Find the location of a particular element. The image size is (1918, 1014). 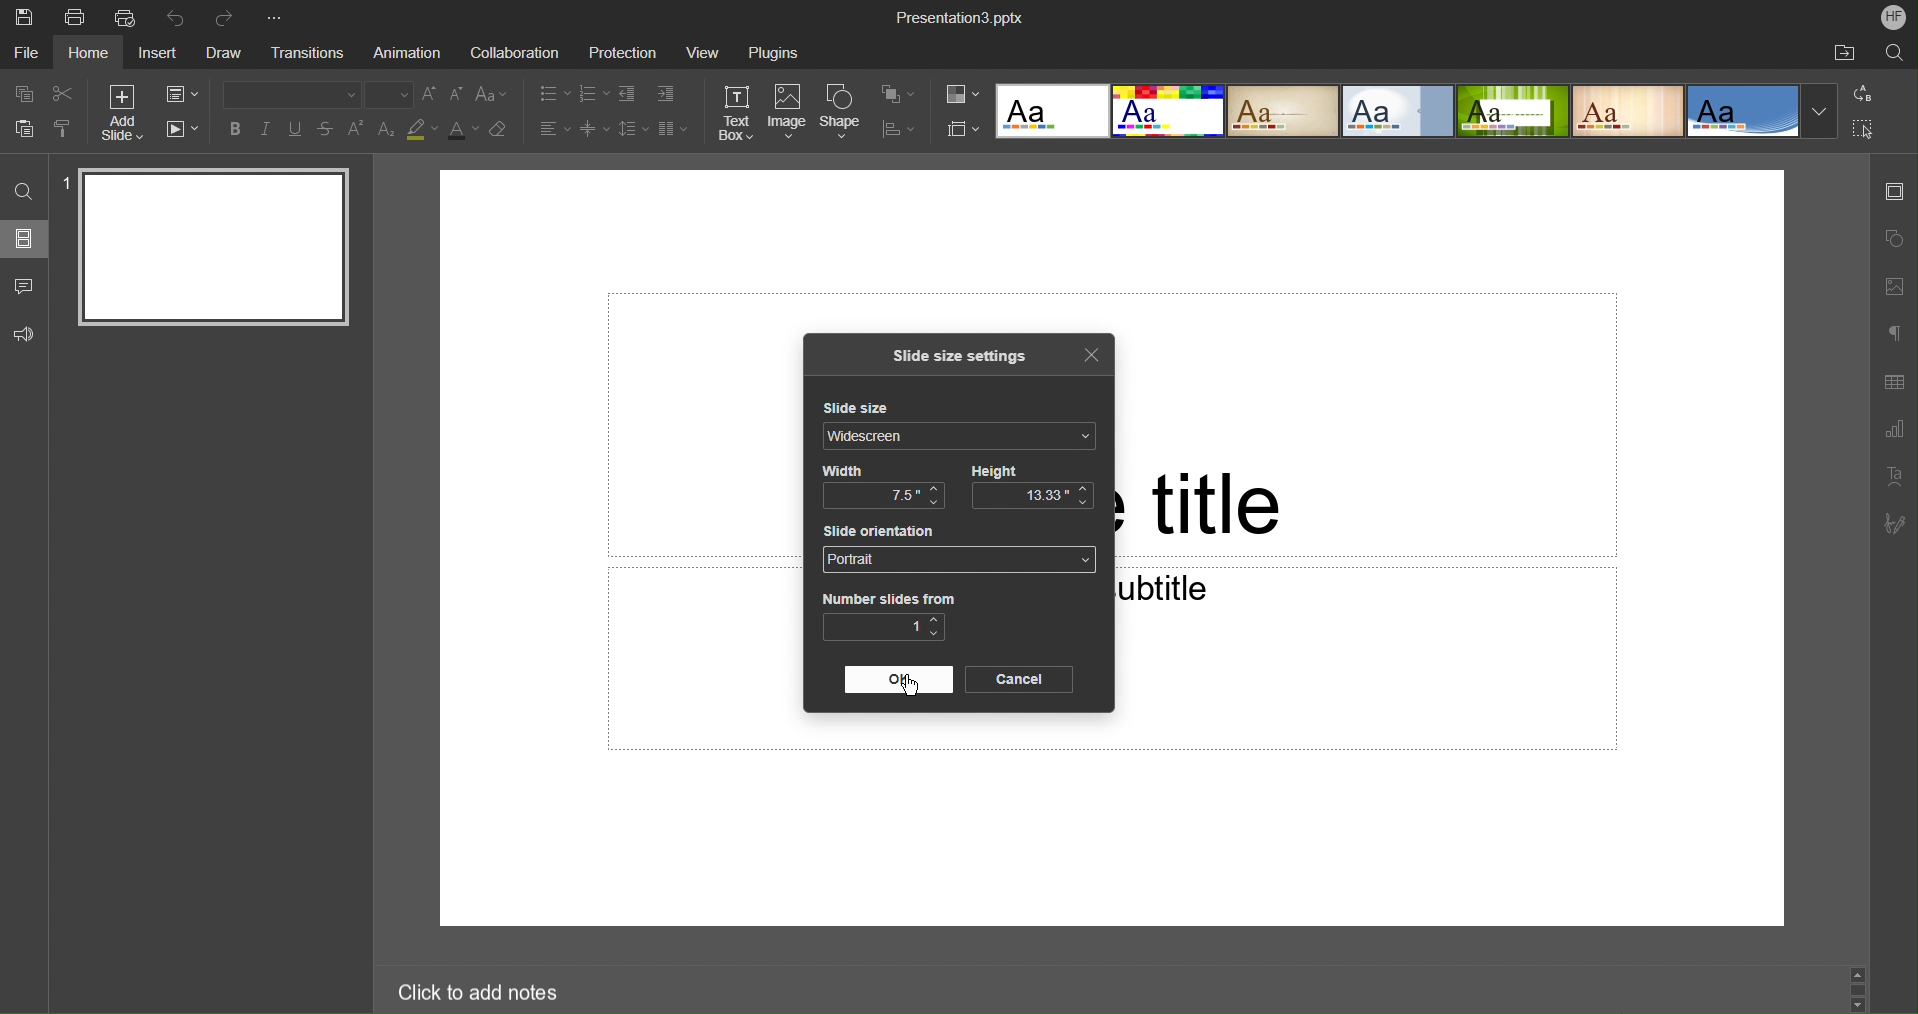

Slide Templates is located at coordinates (1415, 112).